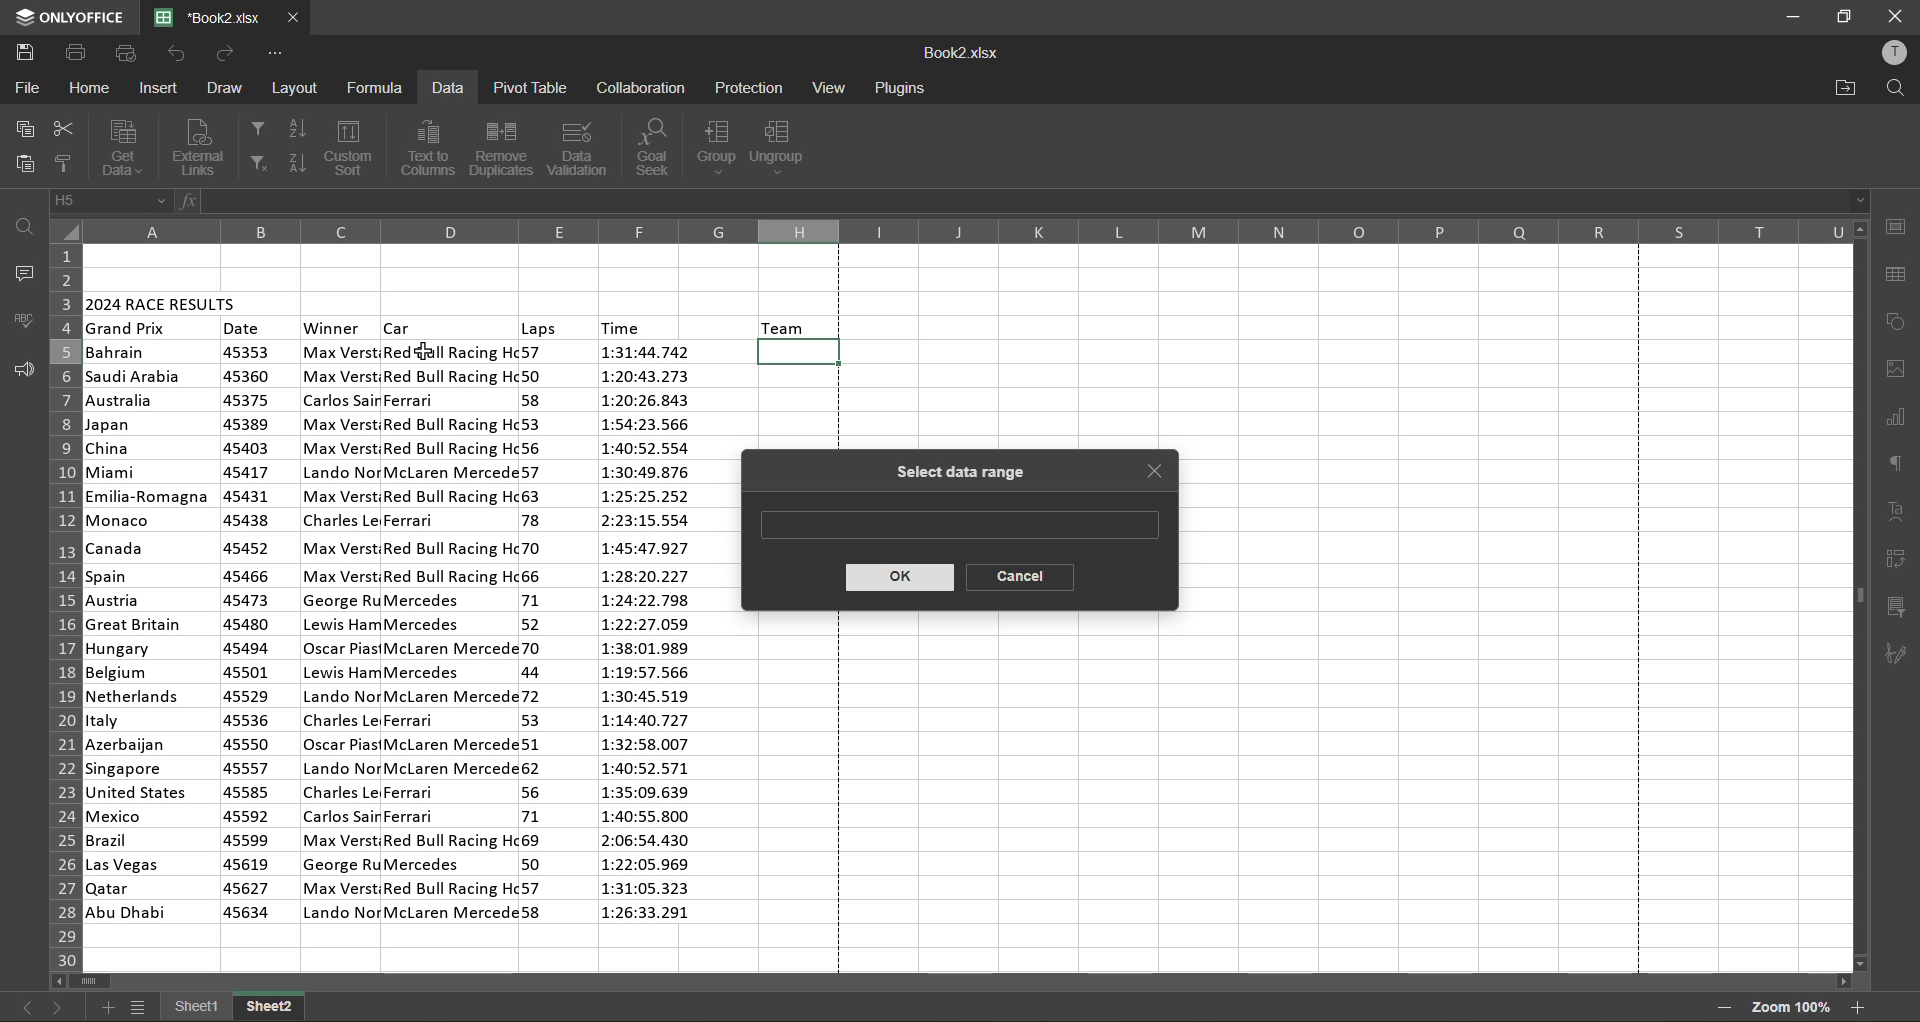 Image resolution: width=1920 pixels, height=1022 pixels. I want to click on close tab, so click(1158, 475).